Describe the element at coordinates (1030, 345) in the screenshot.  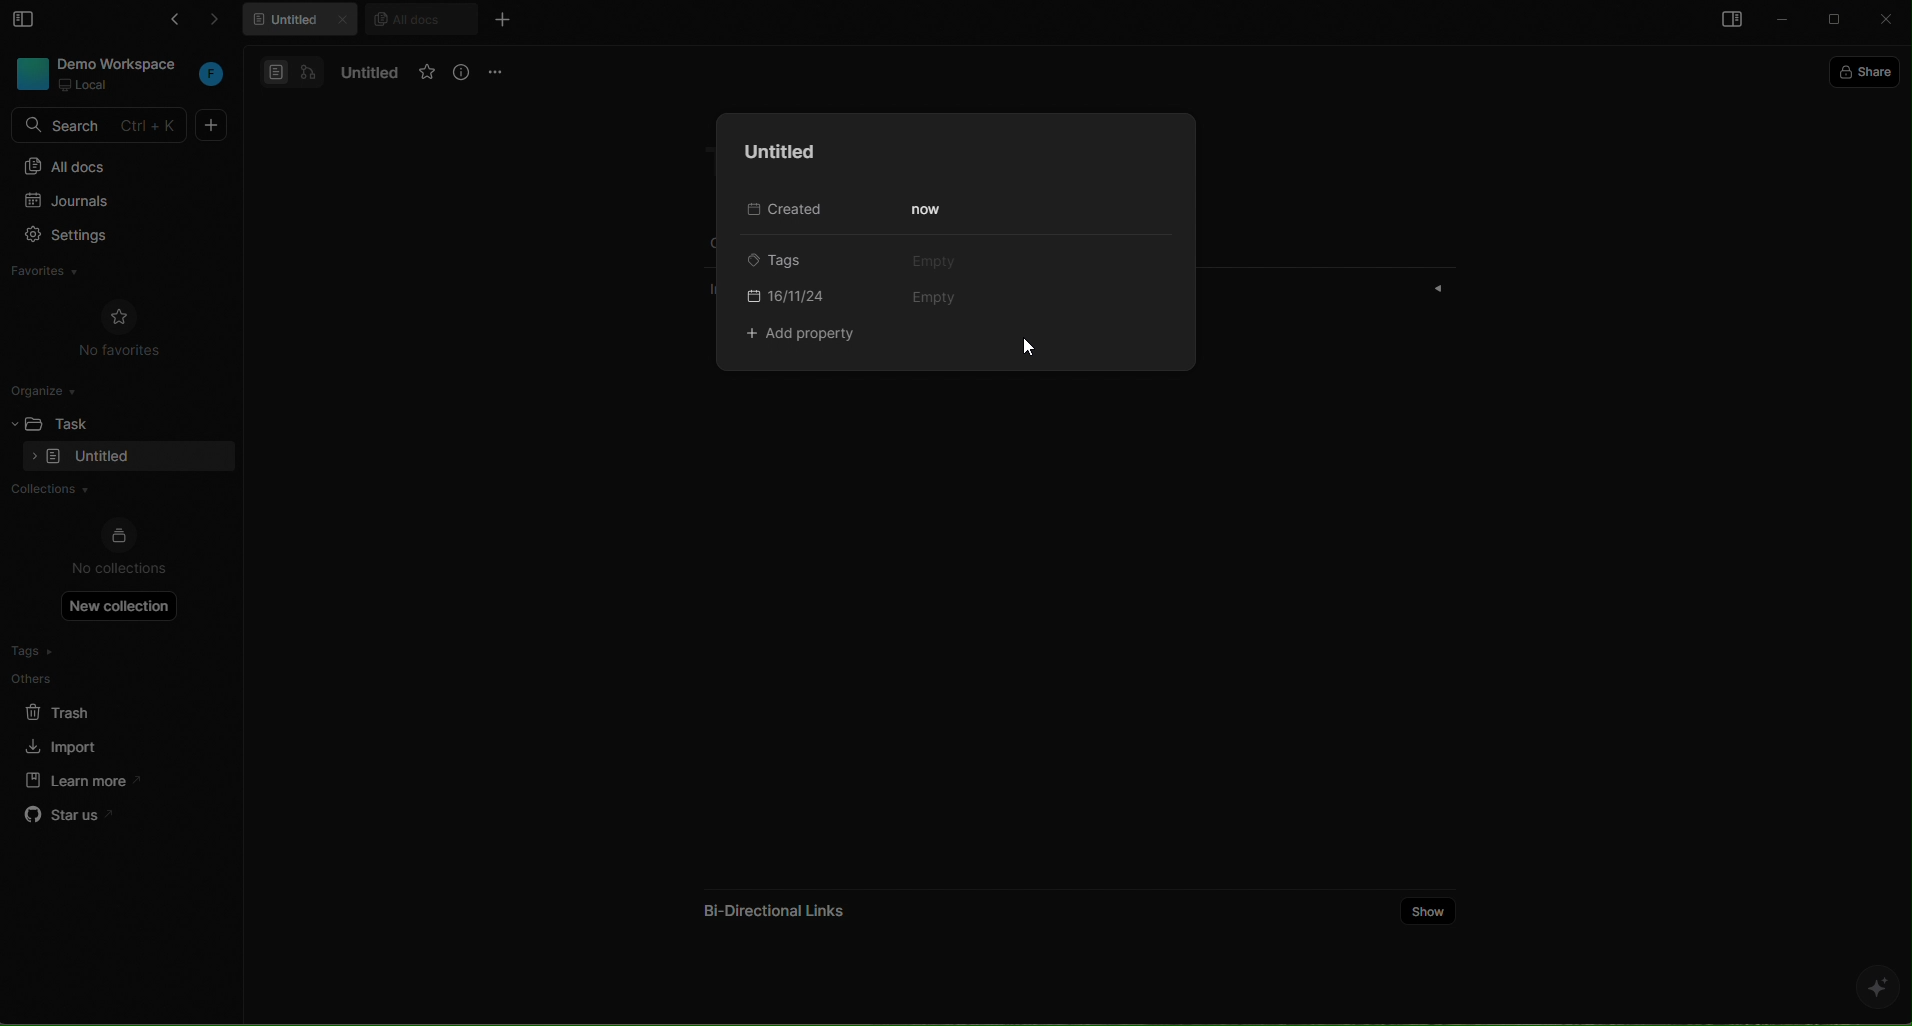
I see `cursor` at that location.